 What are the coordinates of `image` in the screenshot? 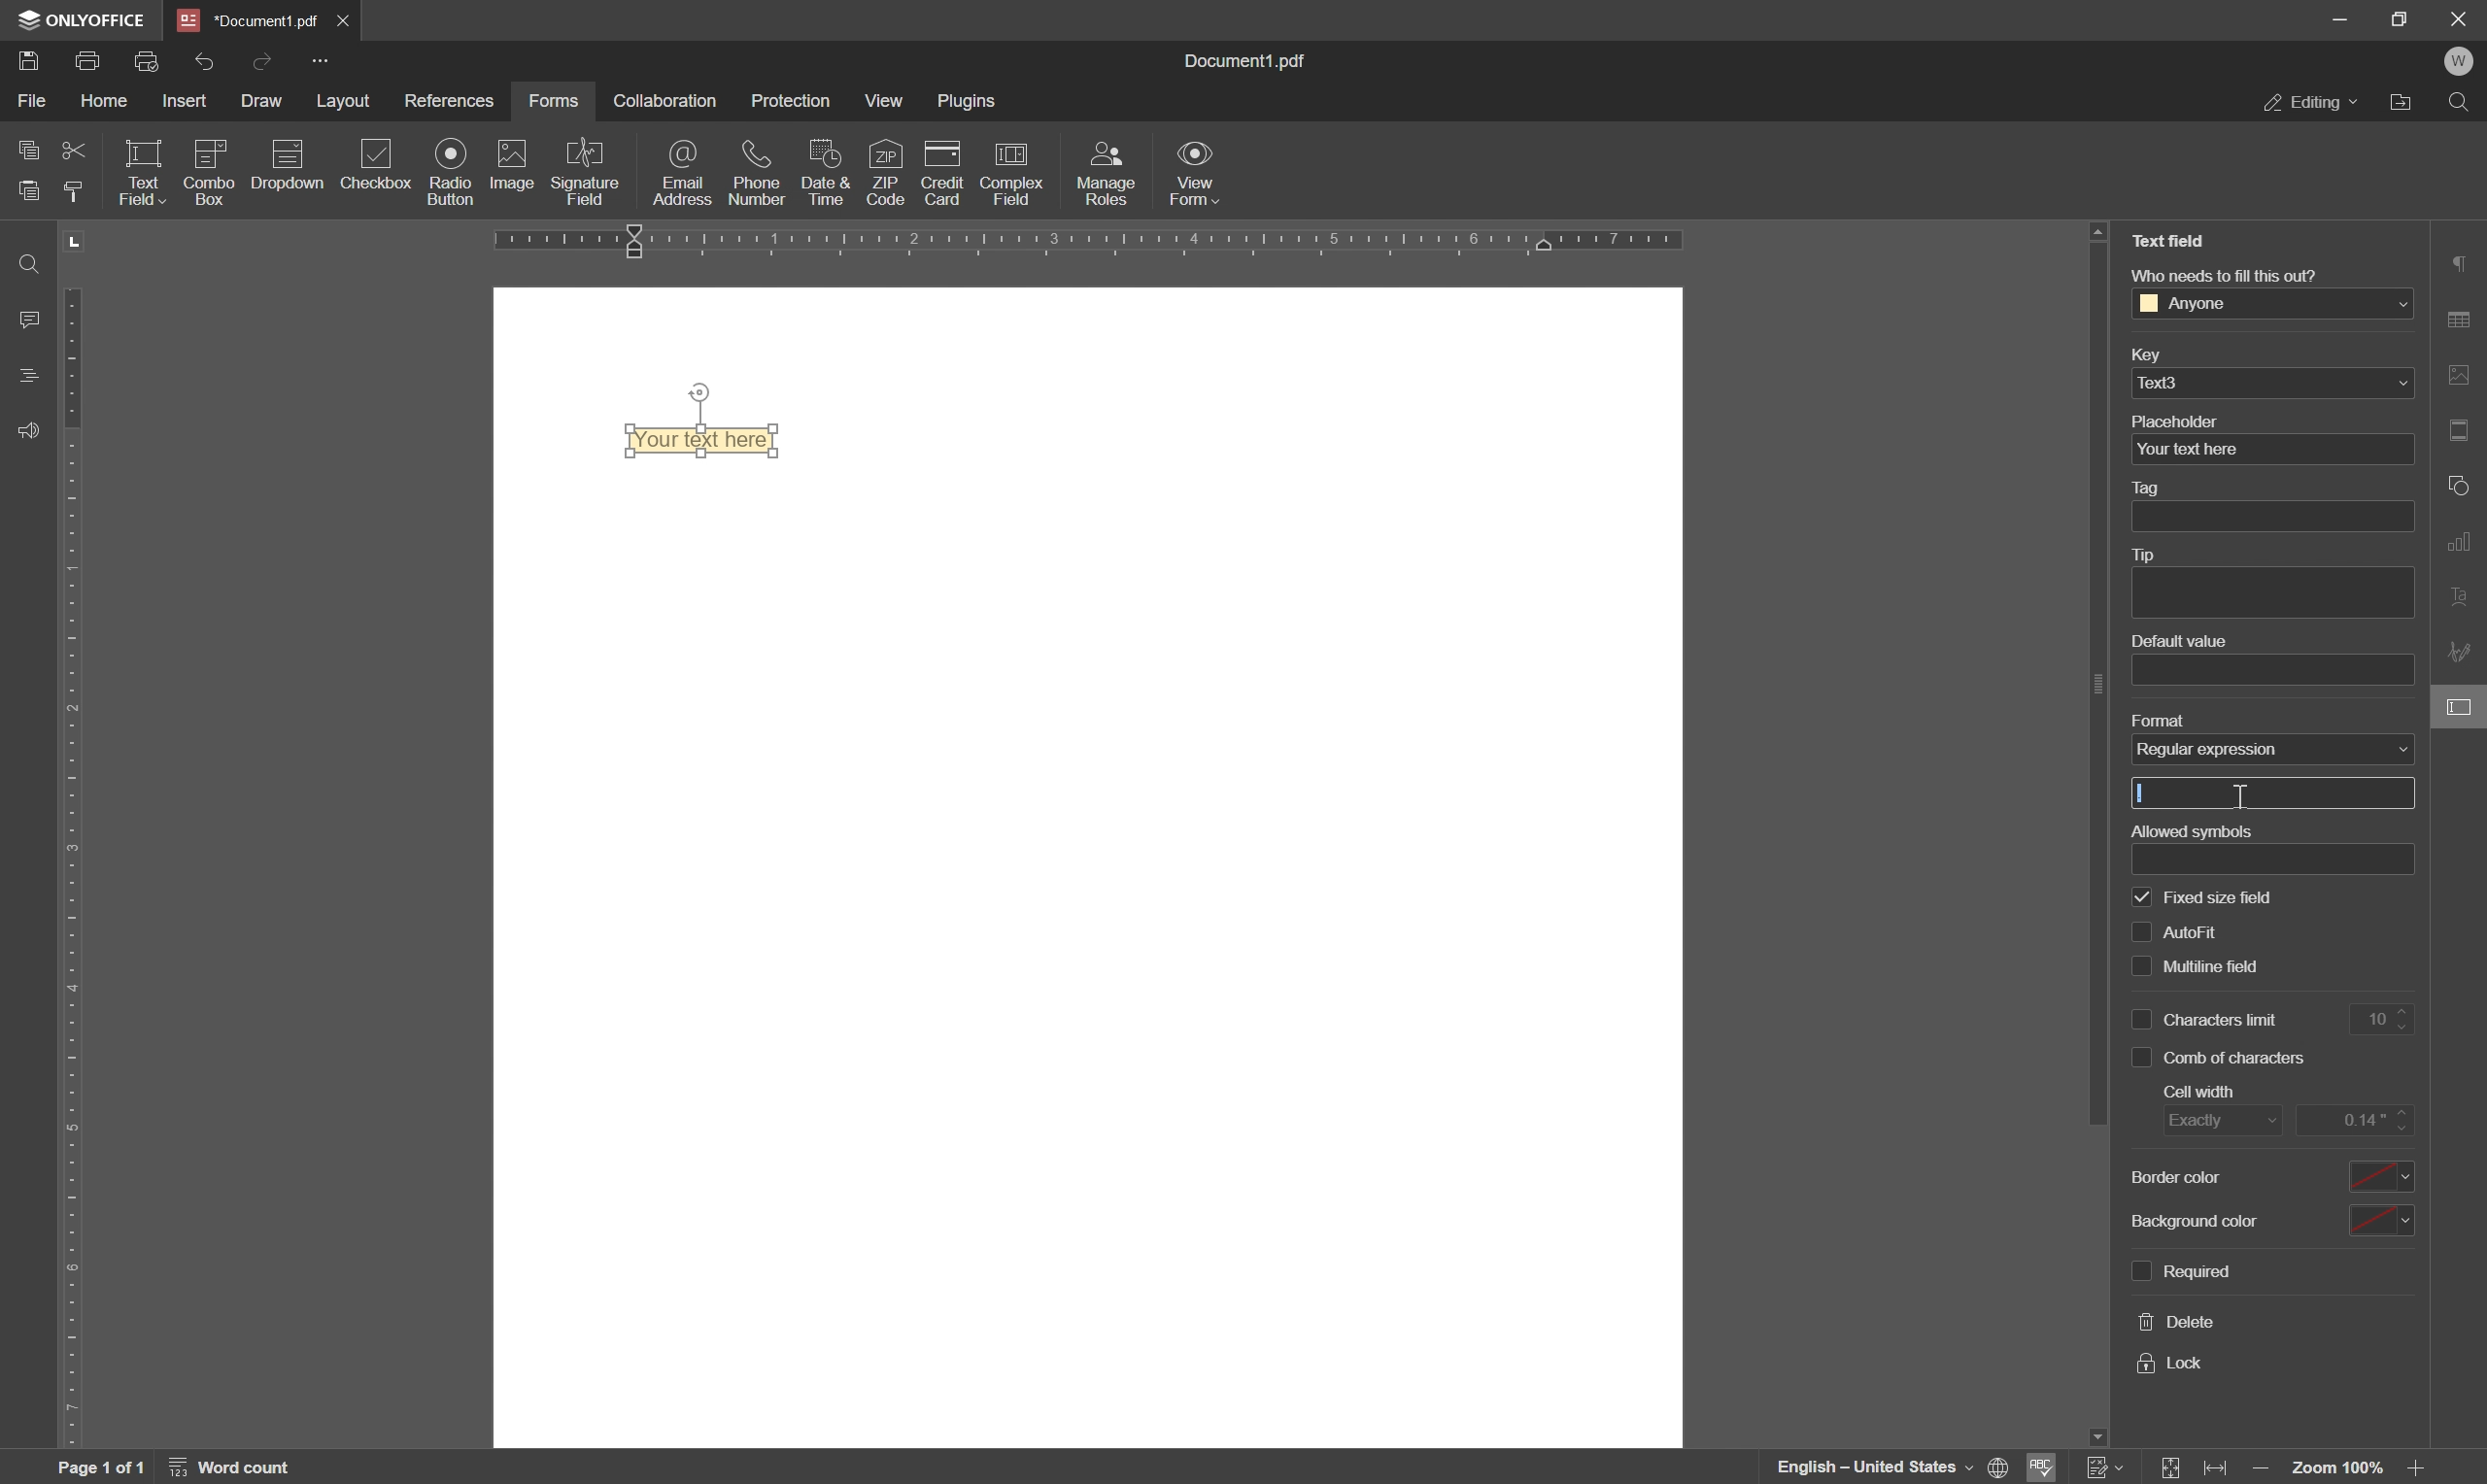 It's located at (510, 166).